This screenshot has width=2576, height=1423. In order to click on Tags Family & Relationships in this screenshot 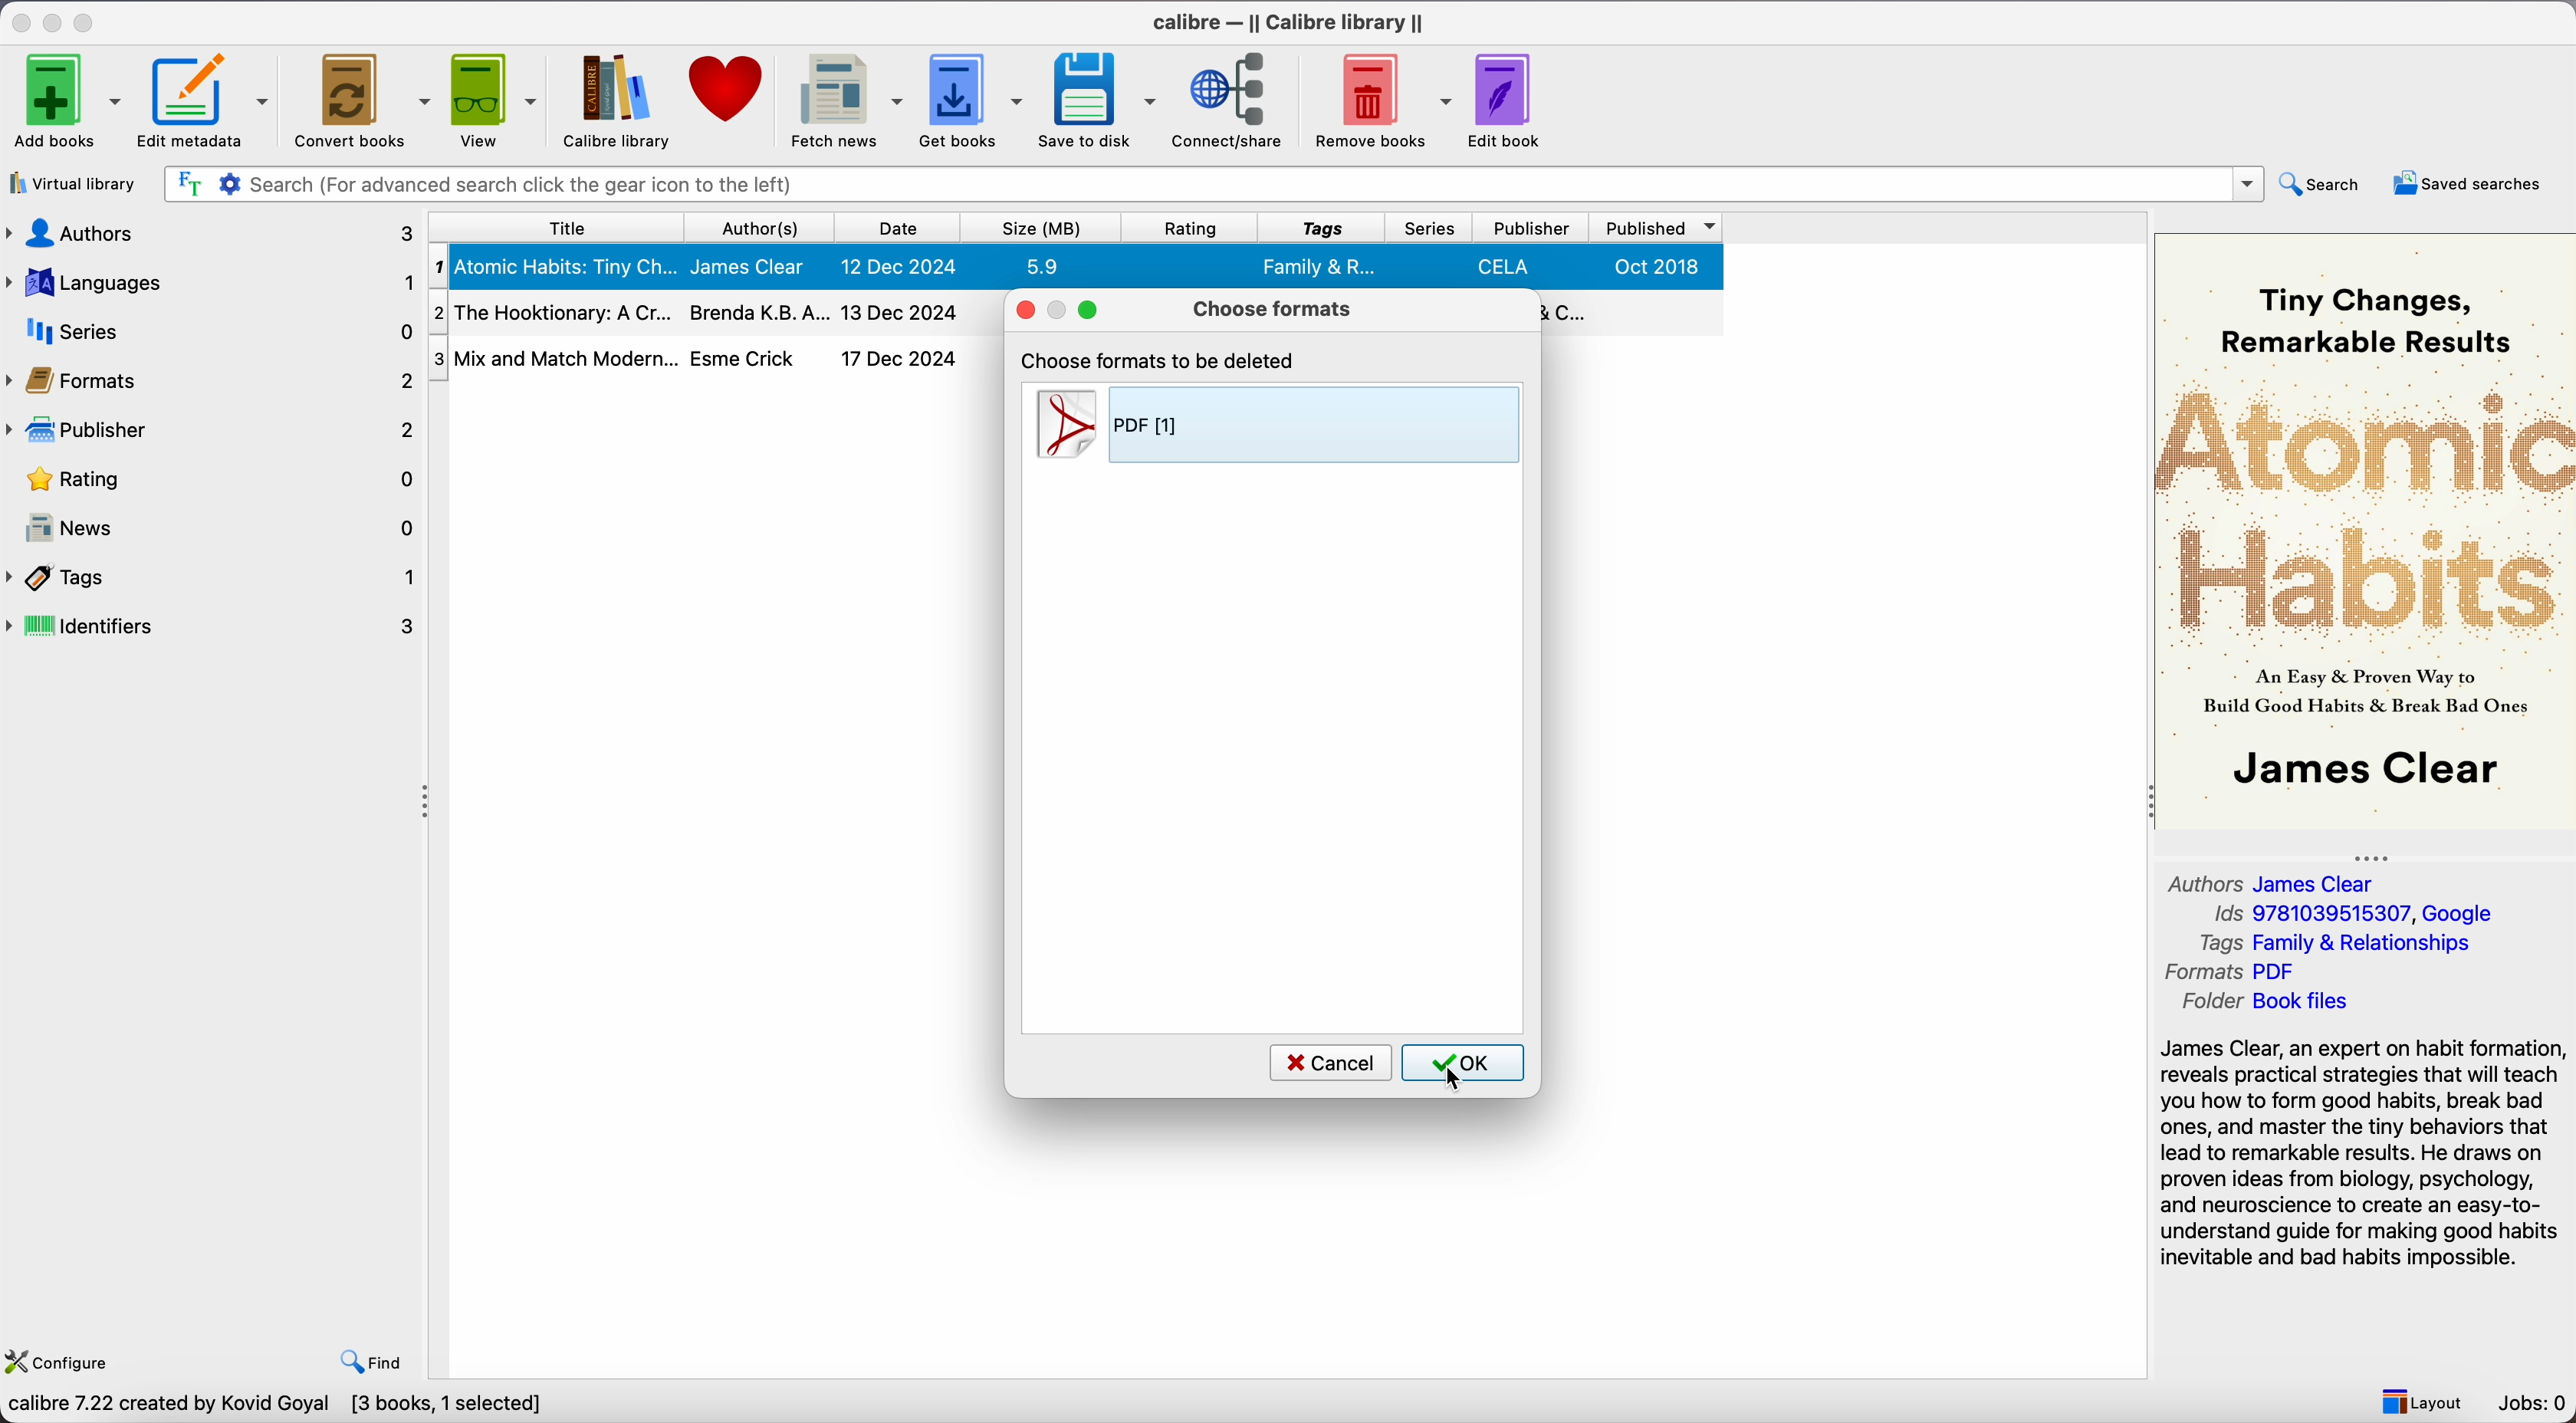, I will do `click(2330, 943)`.